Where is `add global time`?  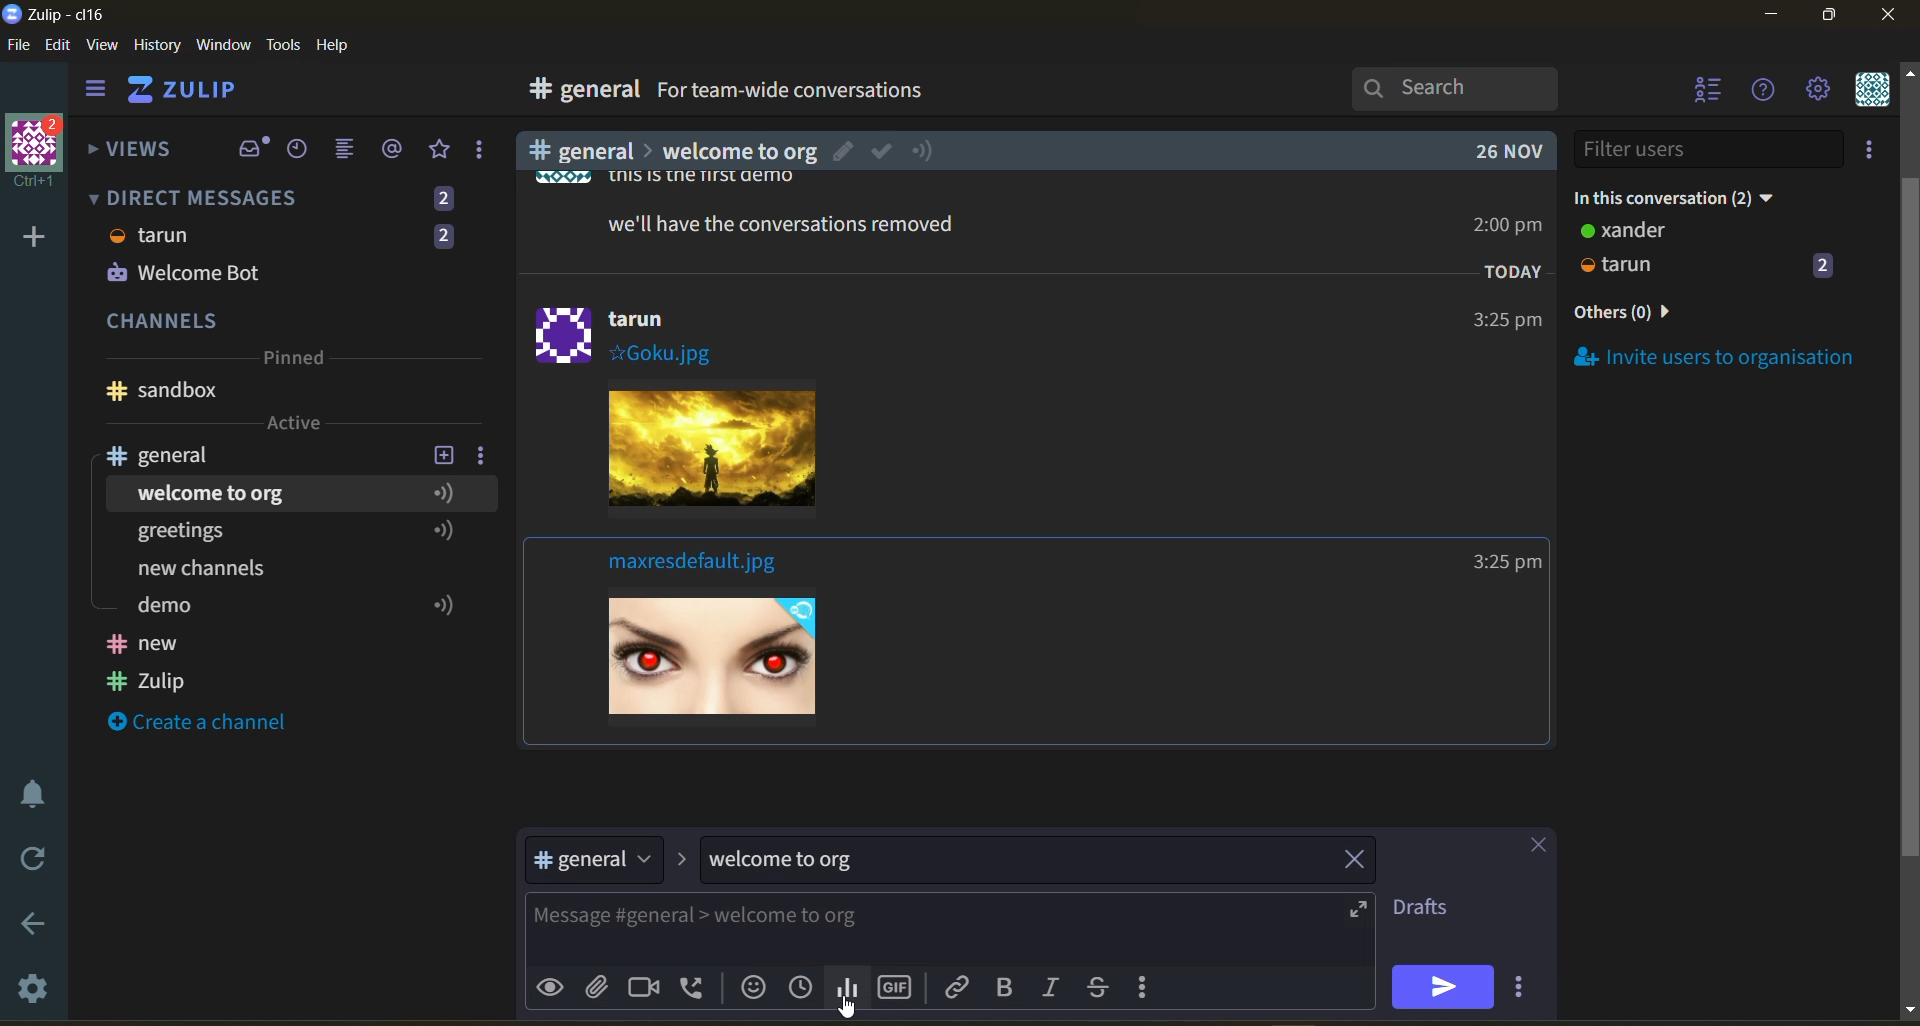 add global time is located at coordinates (805, 986).